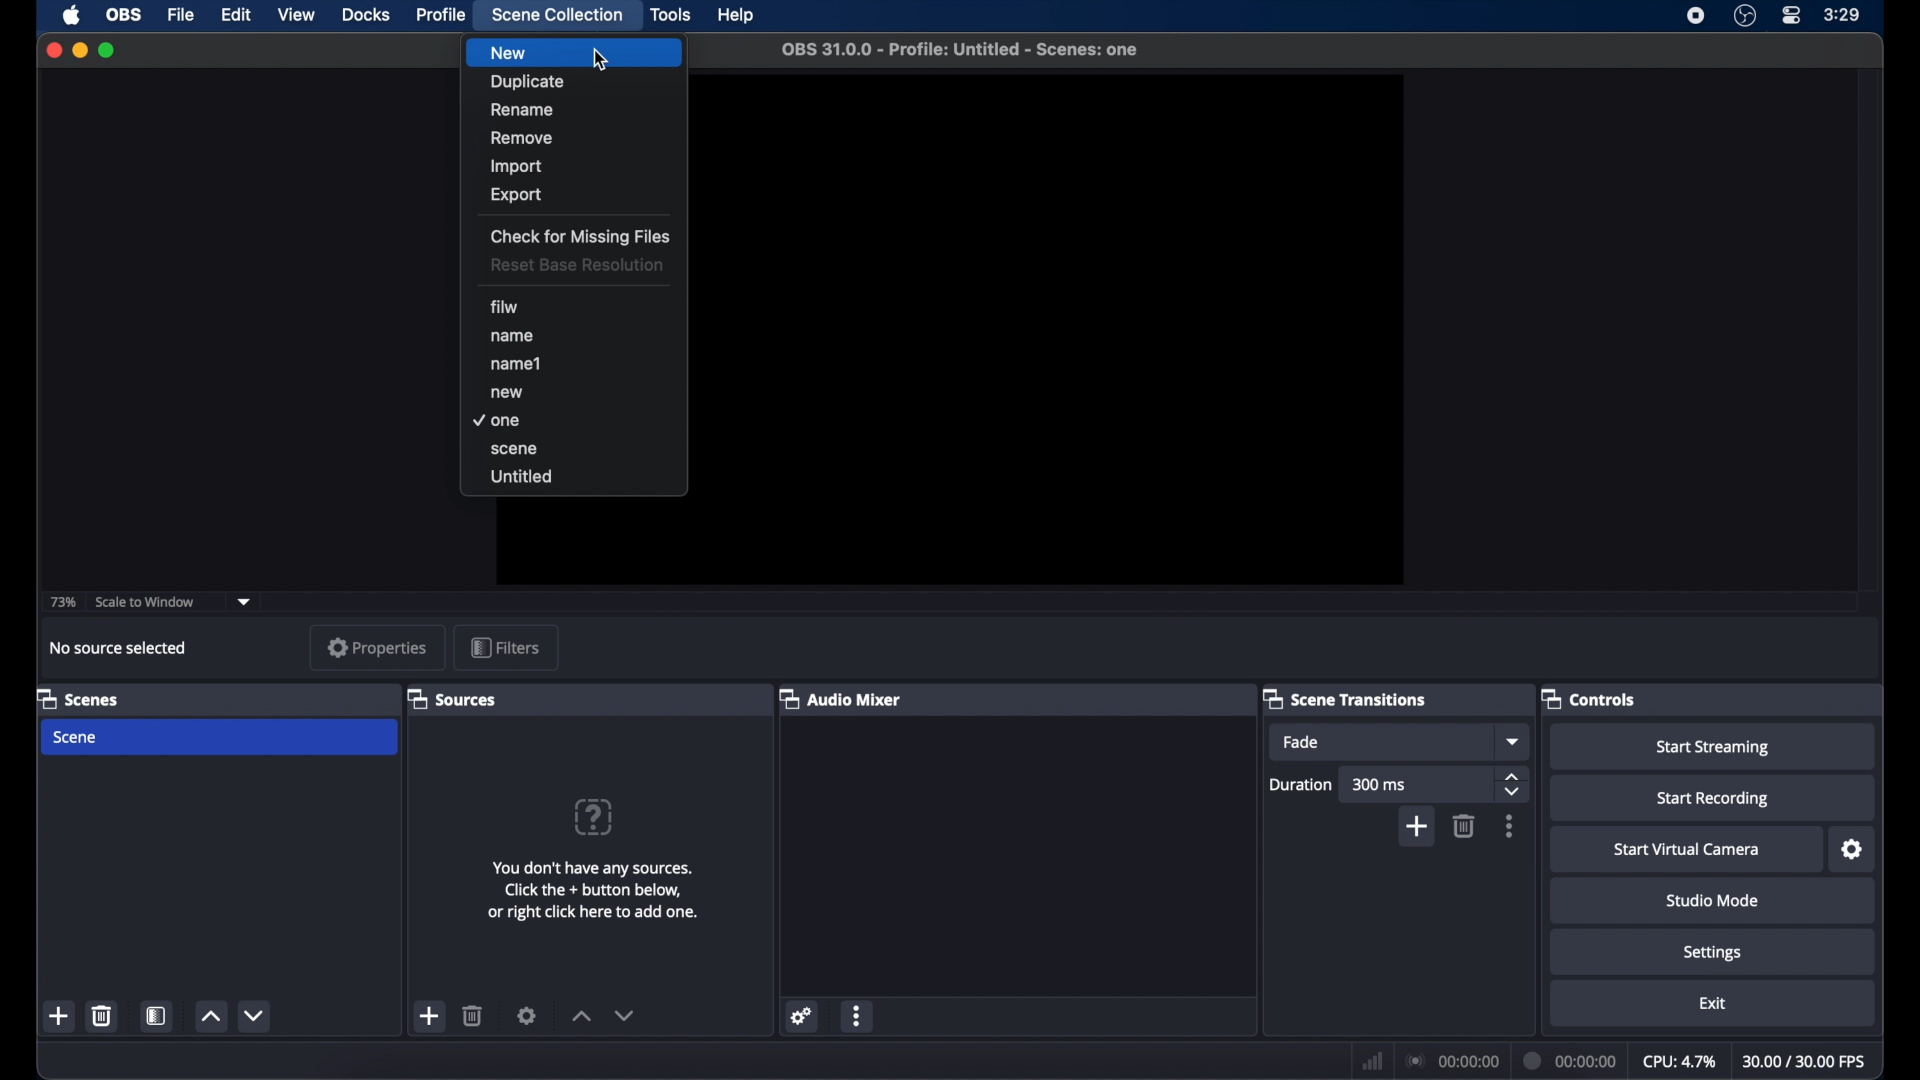  Describe the element at coordinates (77, 737) in the screenshot. I see `scene` at that location.